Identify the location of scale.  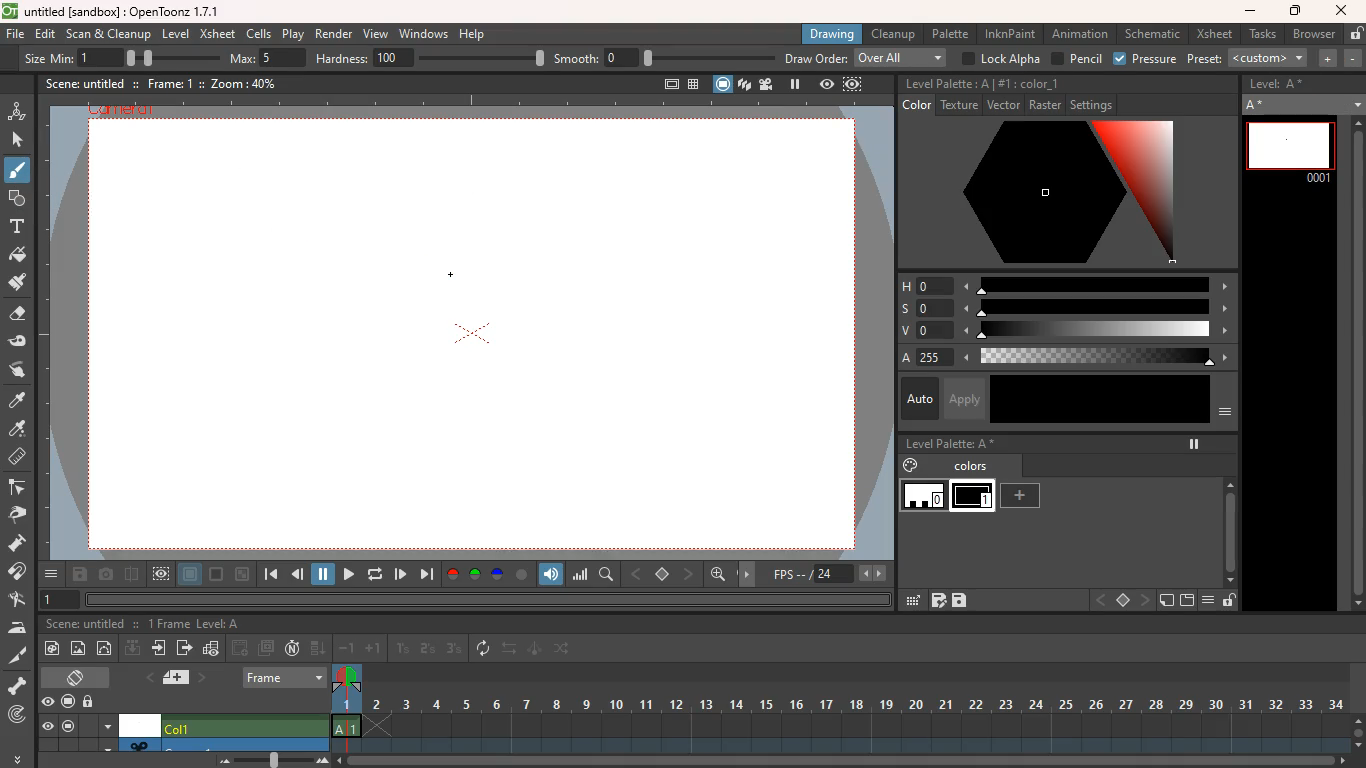
(1096, 284).